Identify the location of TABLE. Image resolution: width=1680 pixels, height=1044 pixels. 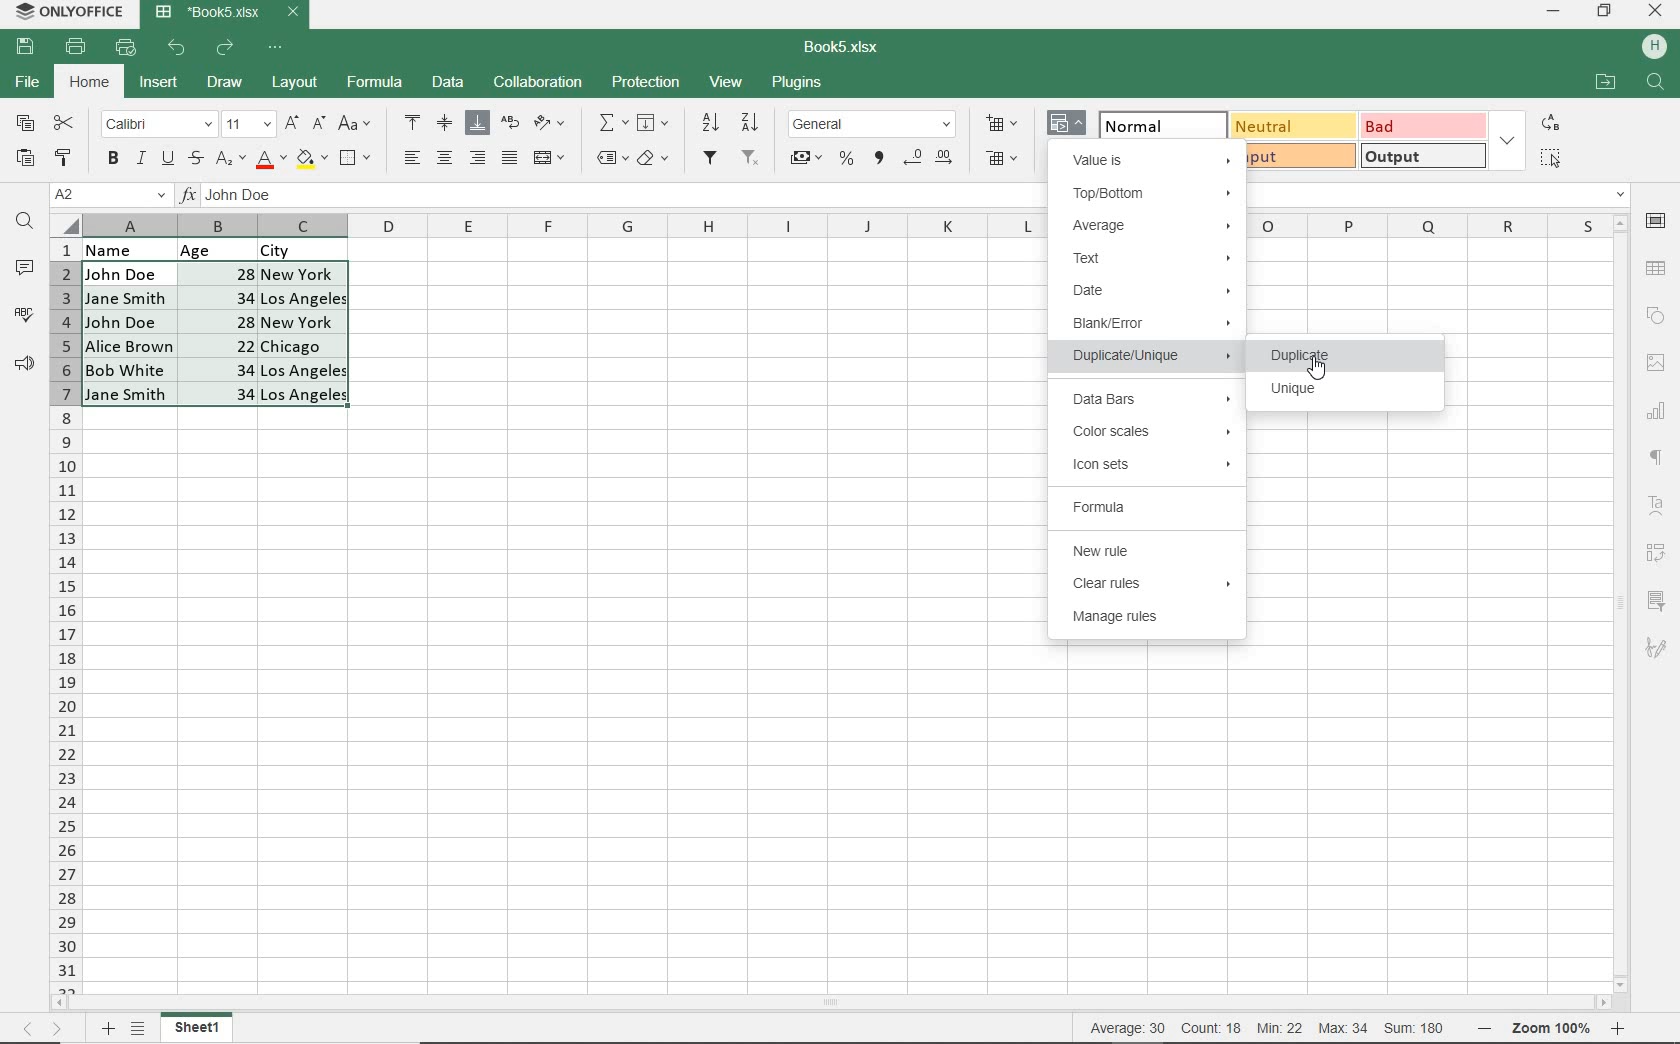
(1657, 268).